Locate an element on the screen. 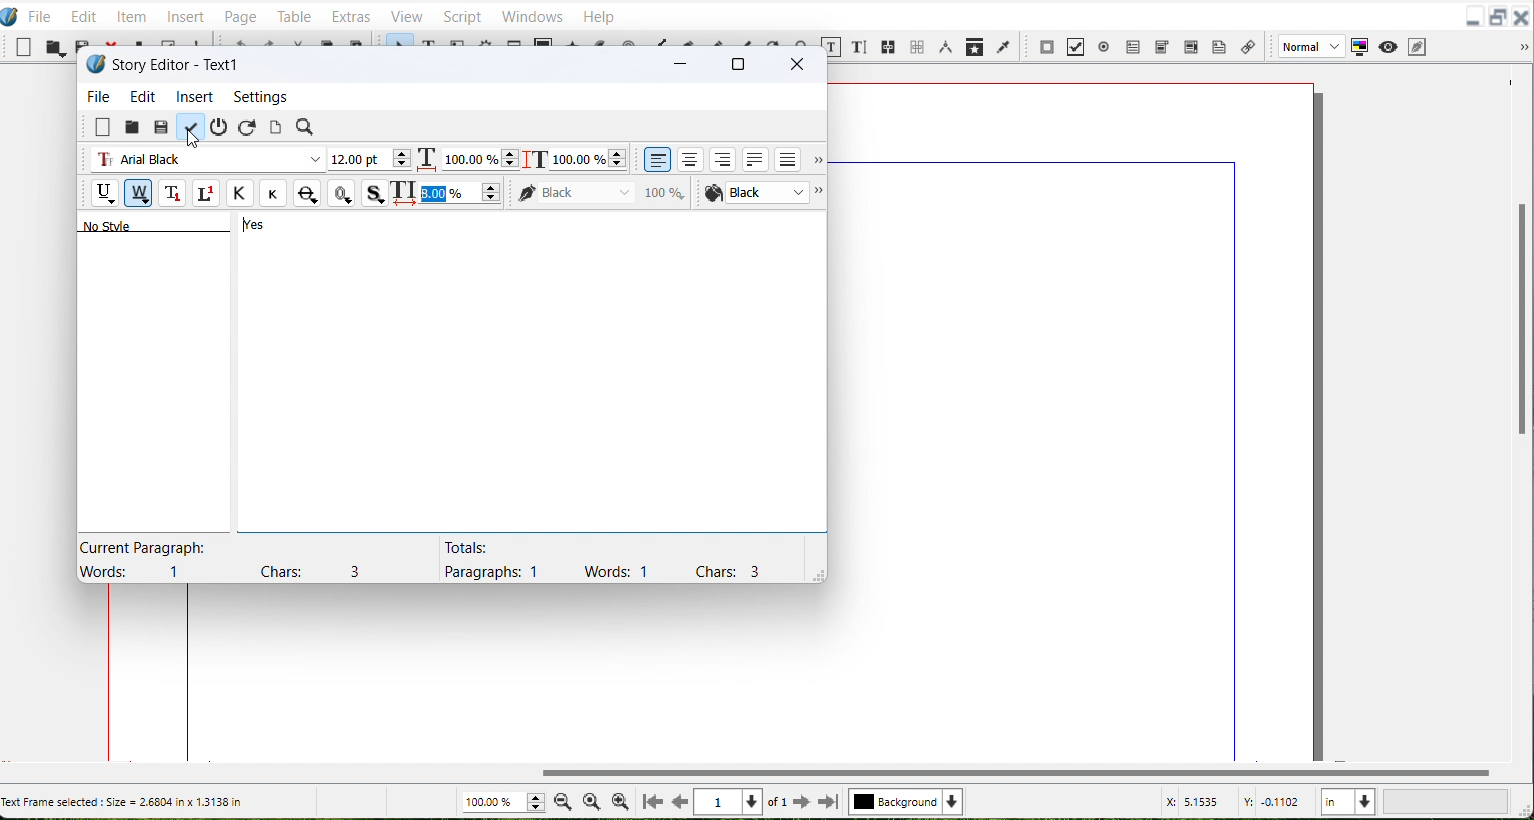 This screenshot has height=820, width=1534. Link Text Frame is located at coordinates (890, 45).